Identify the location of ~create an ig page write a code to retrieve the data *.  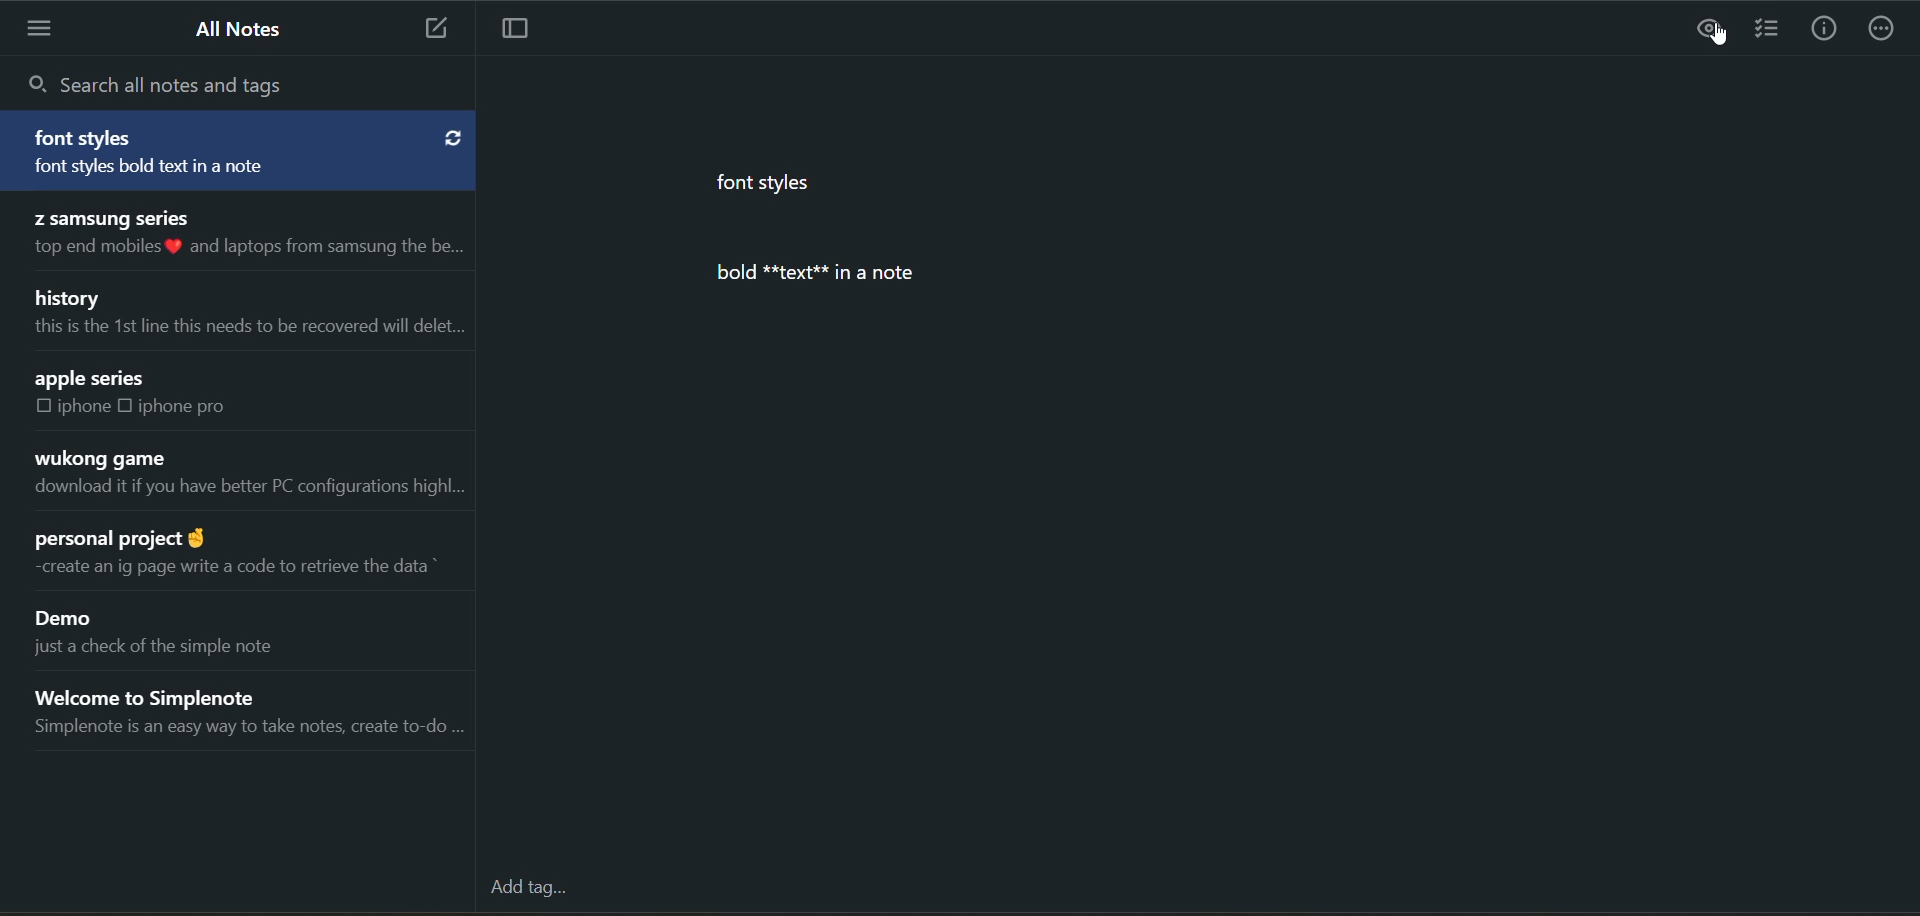
(230, 566).